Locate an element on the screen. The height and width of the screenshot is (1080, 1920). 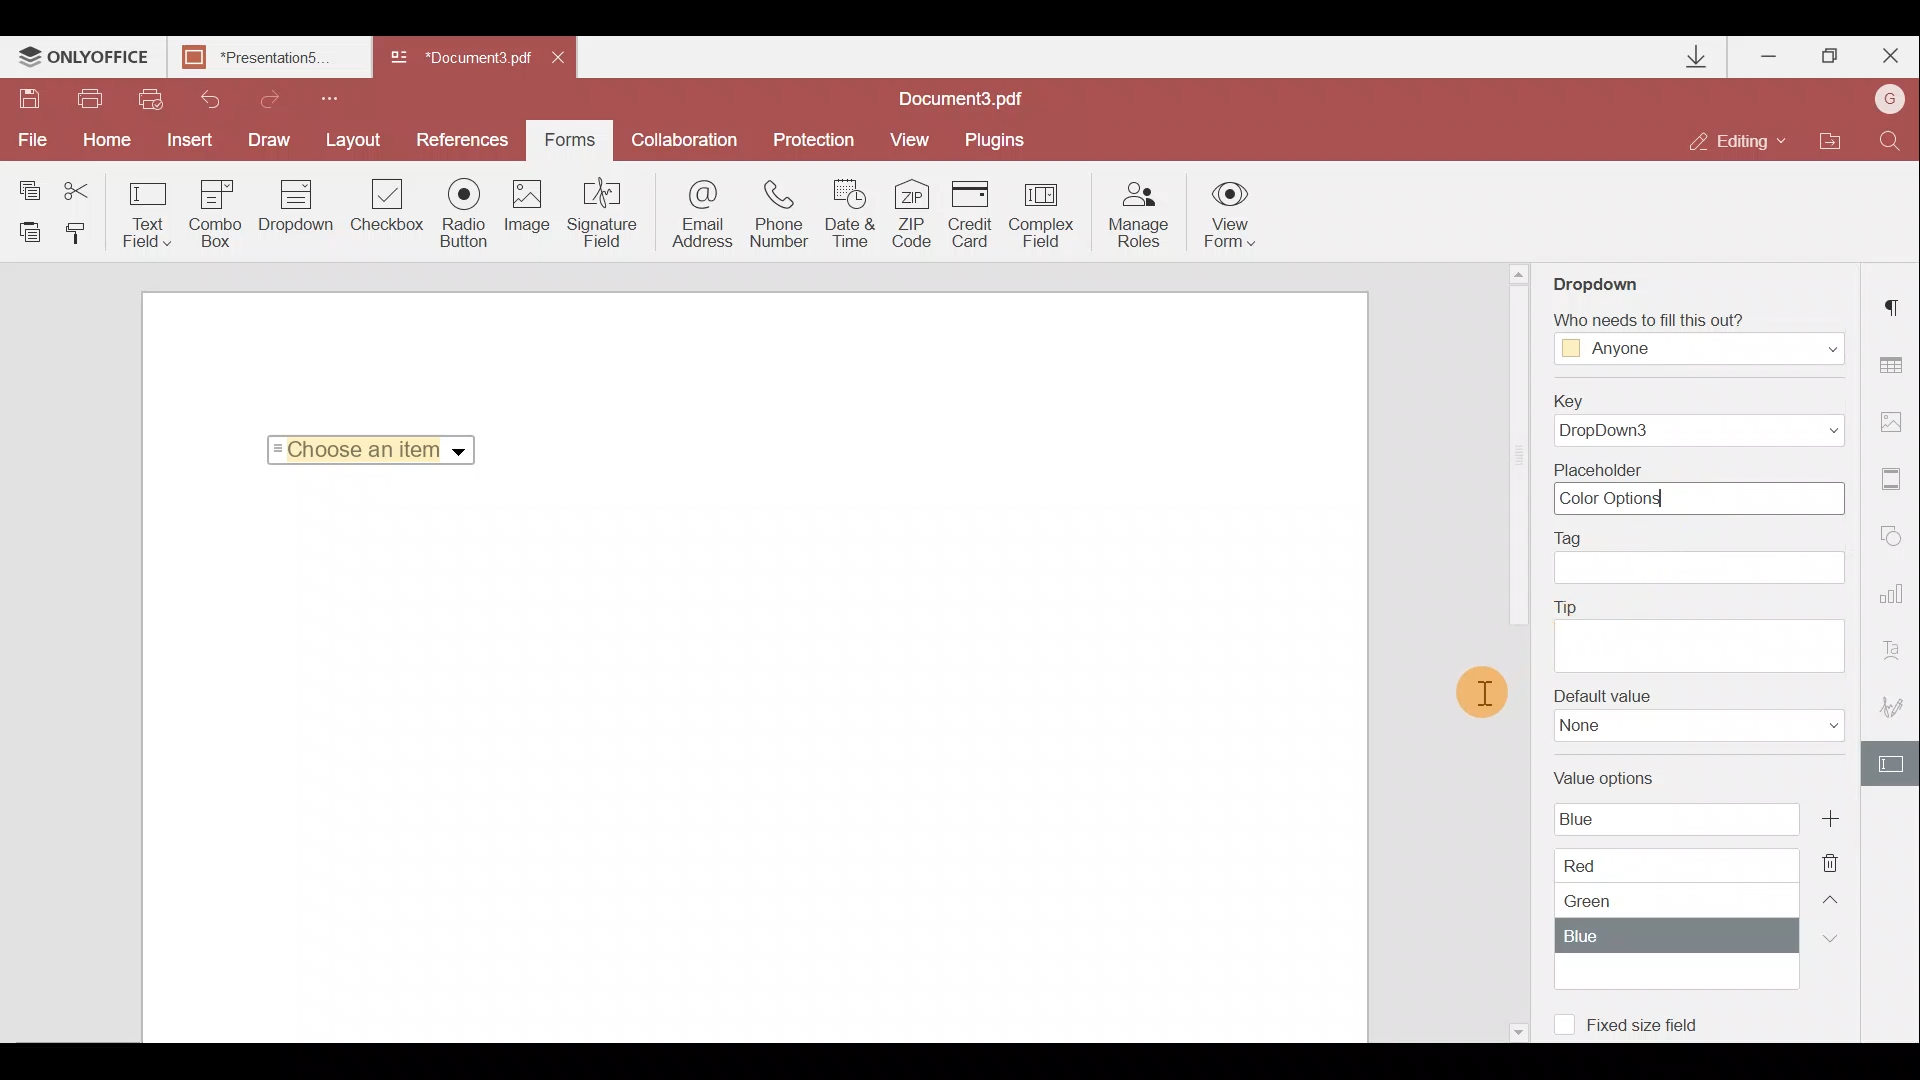
Credit card is located at coordinates (973, 212).